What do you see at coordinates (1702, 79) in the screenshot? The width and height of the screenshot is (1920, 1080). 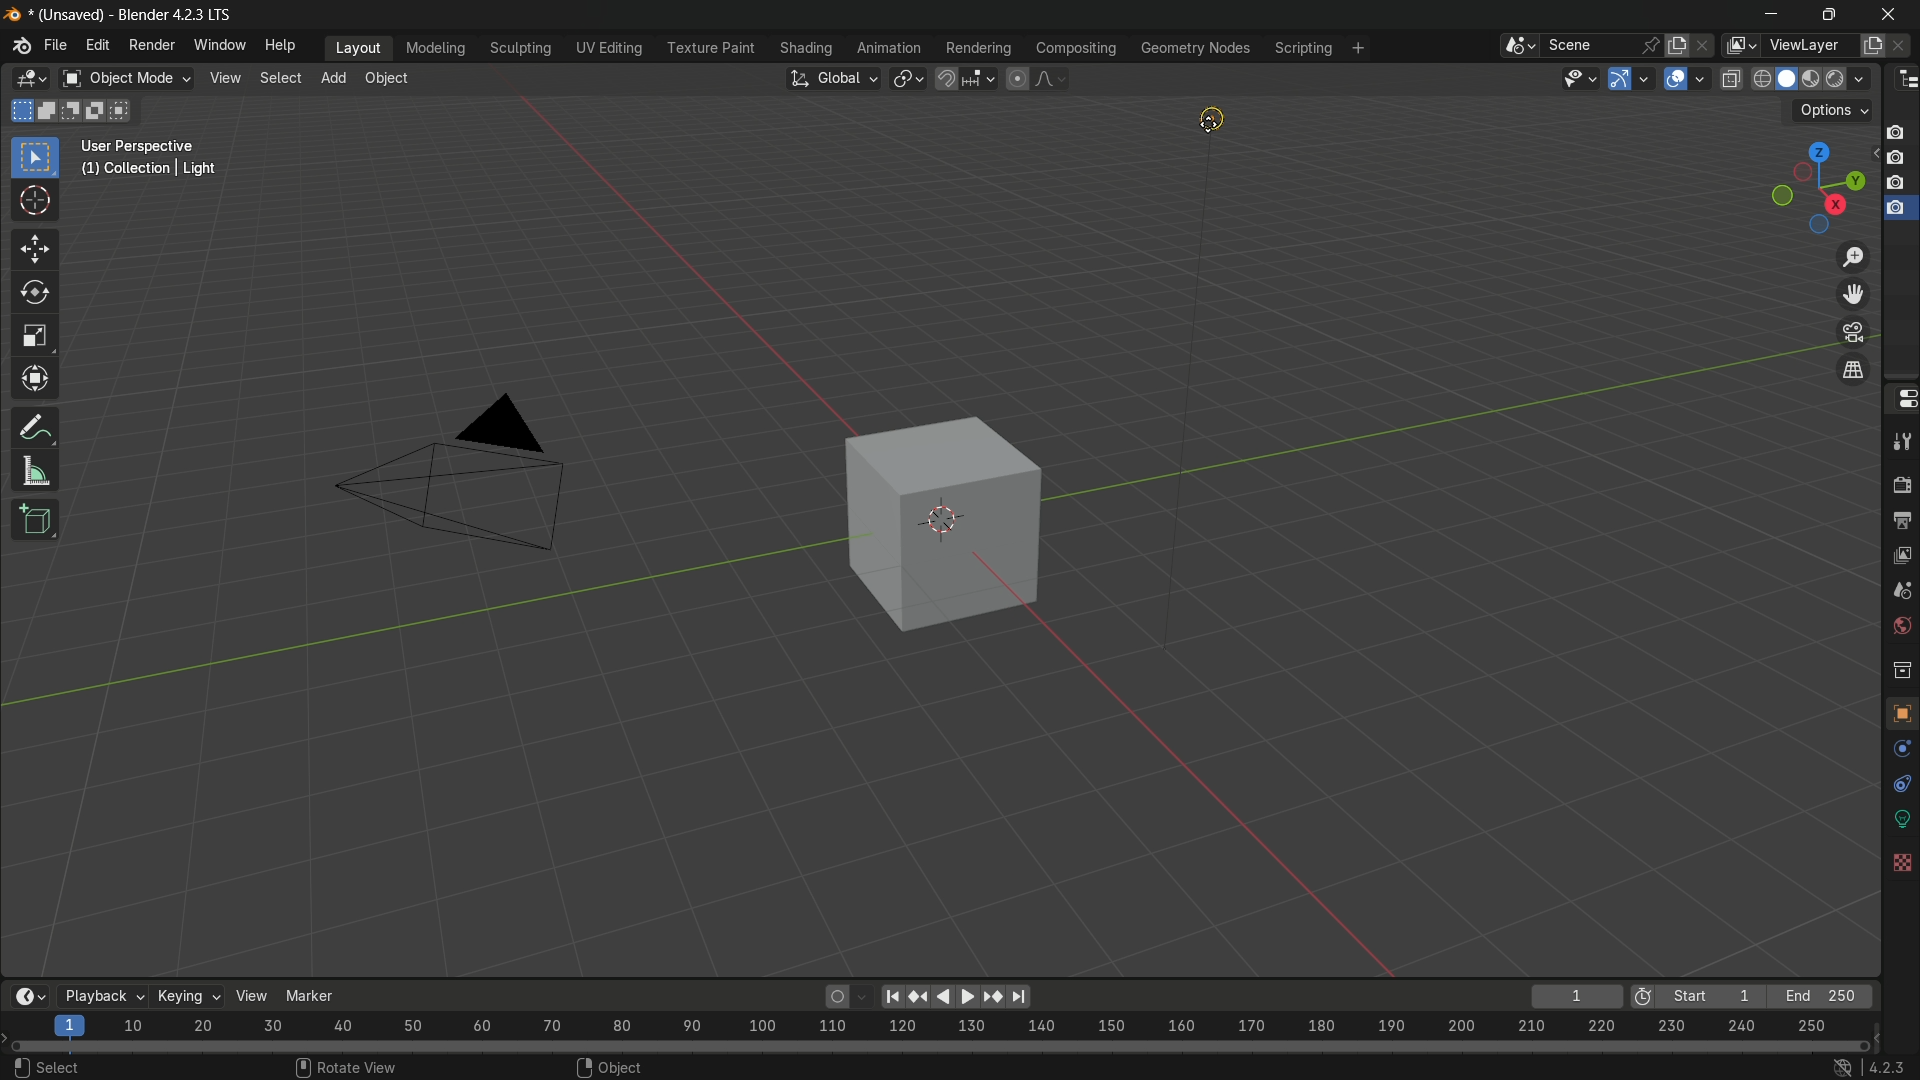 I see `overlays` at bounding box center [1702, 79].